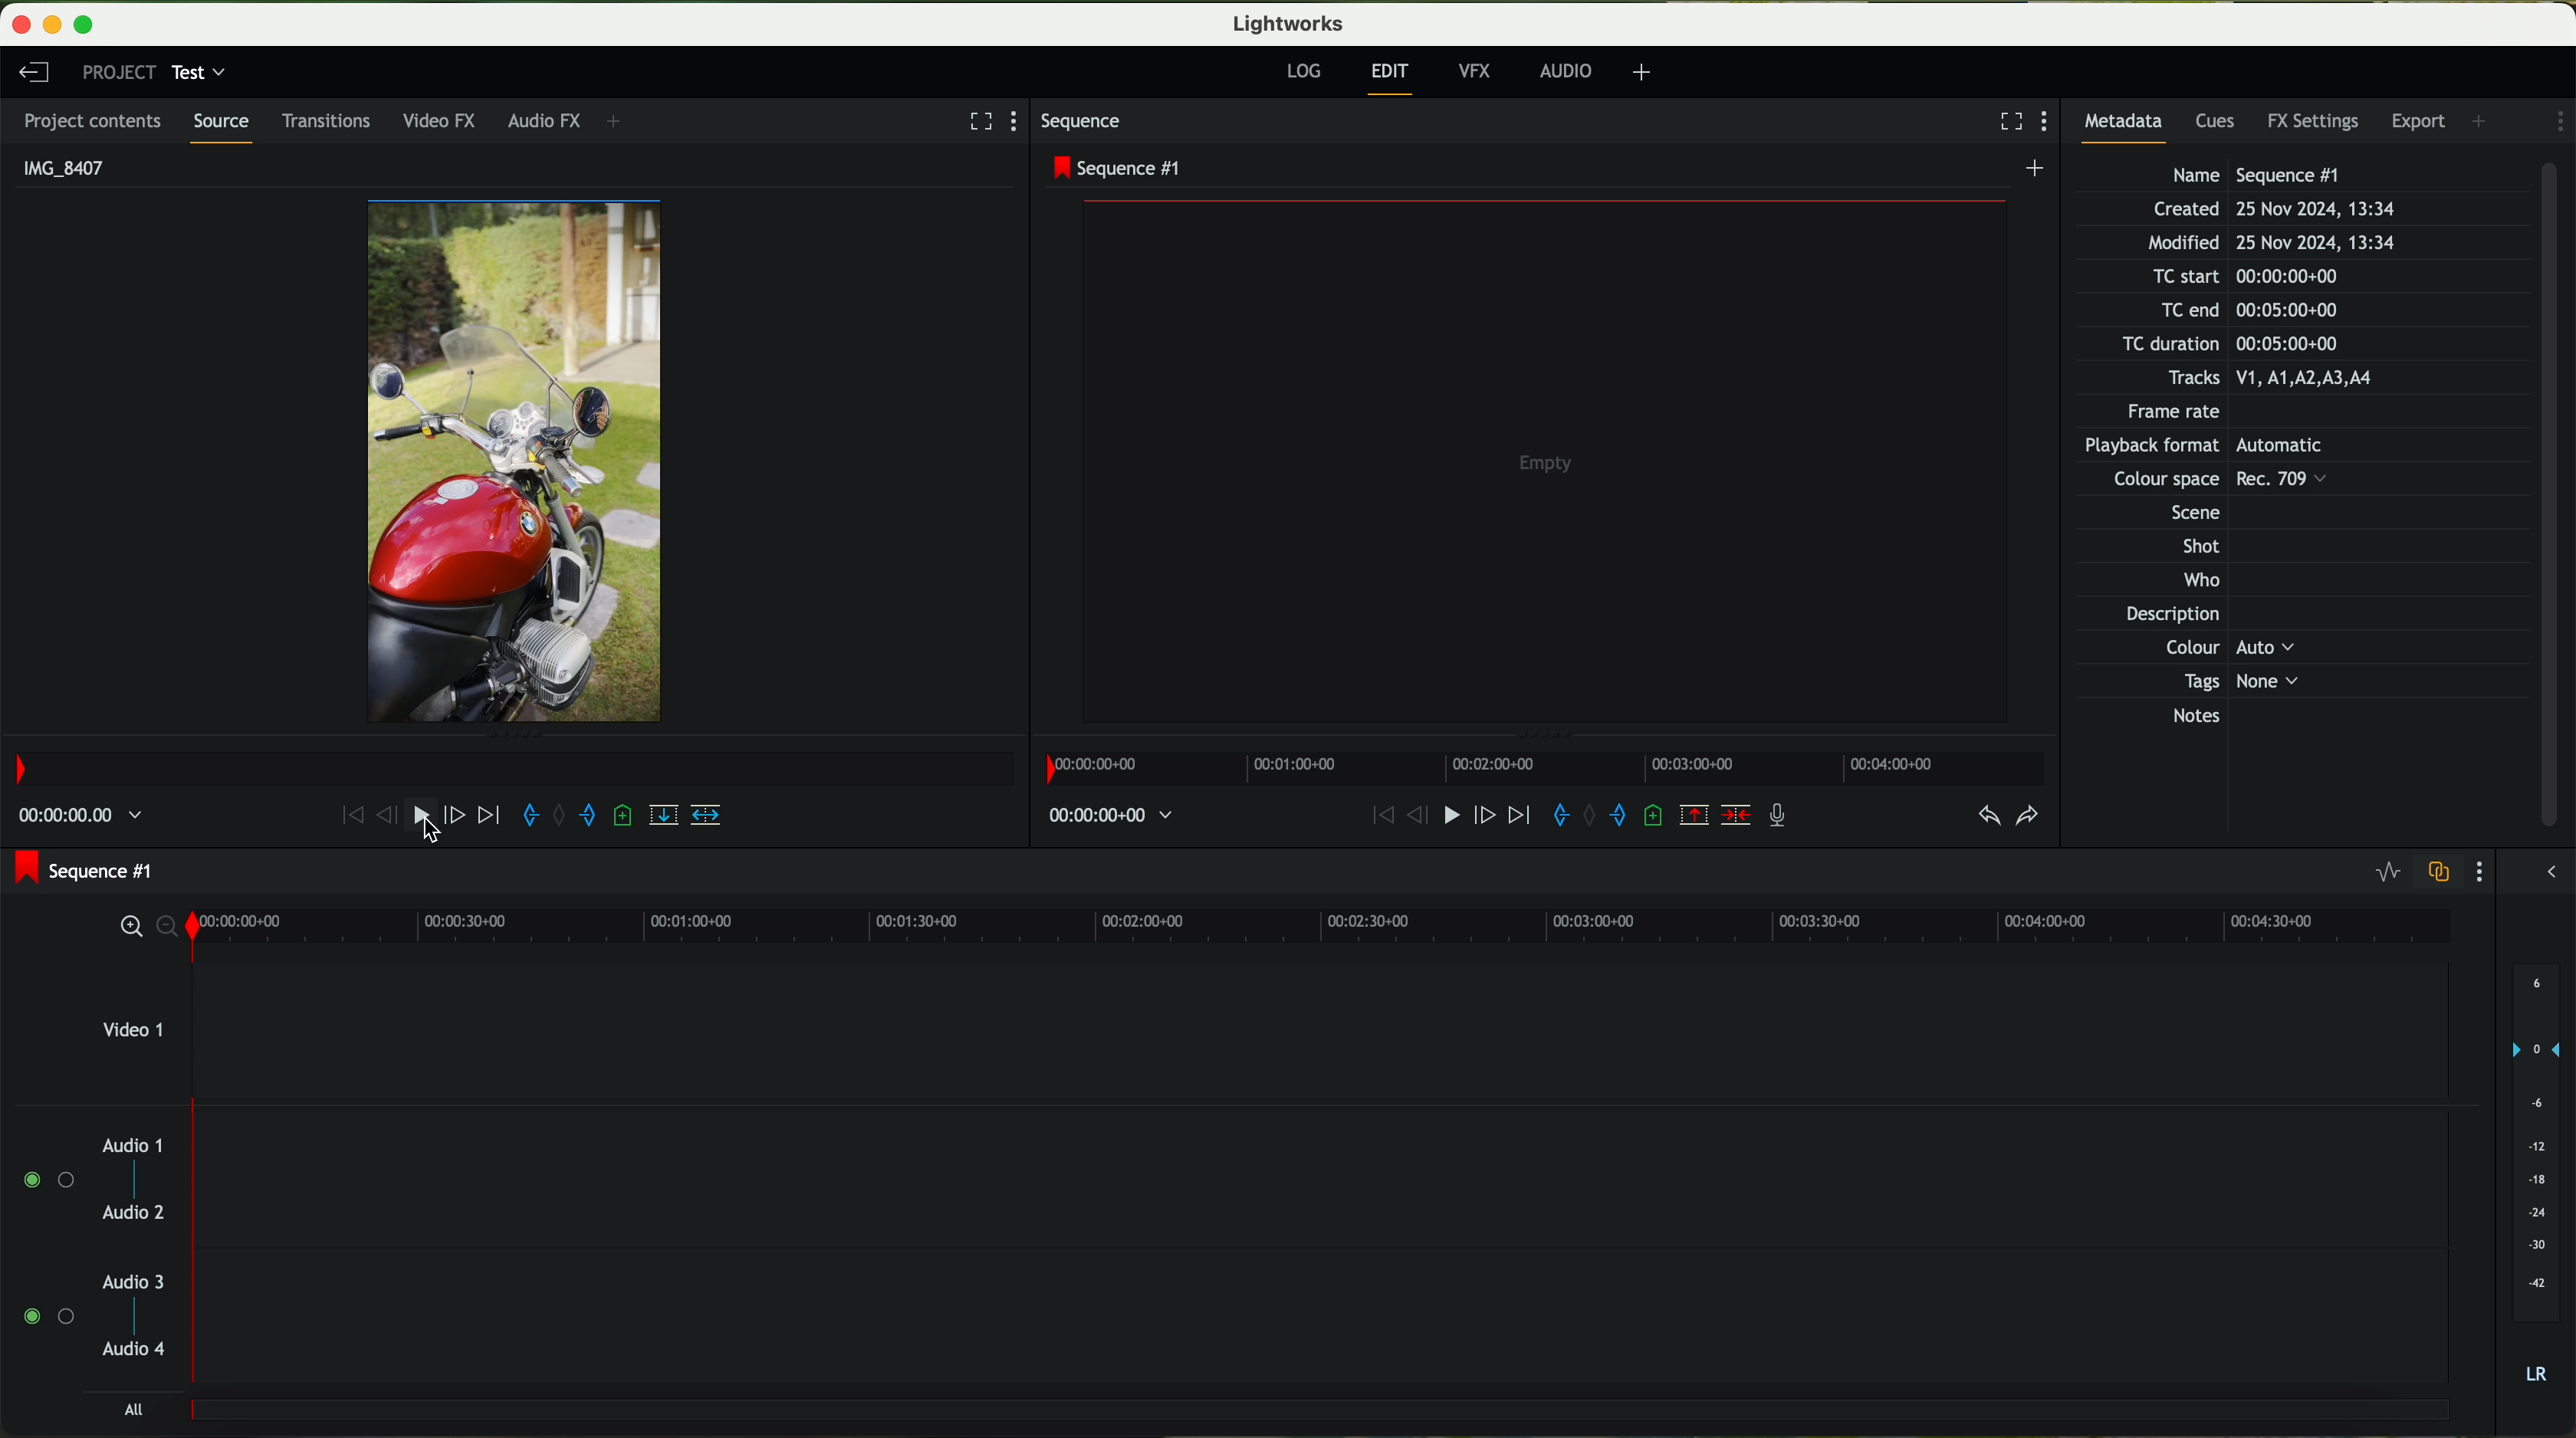 The height and width of the screenshot is (1438, 2576). What do you see at coordinates (1609, 816) in the screenshot?
I see `add an out mark` at bounding box center [1609, 816].